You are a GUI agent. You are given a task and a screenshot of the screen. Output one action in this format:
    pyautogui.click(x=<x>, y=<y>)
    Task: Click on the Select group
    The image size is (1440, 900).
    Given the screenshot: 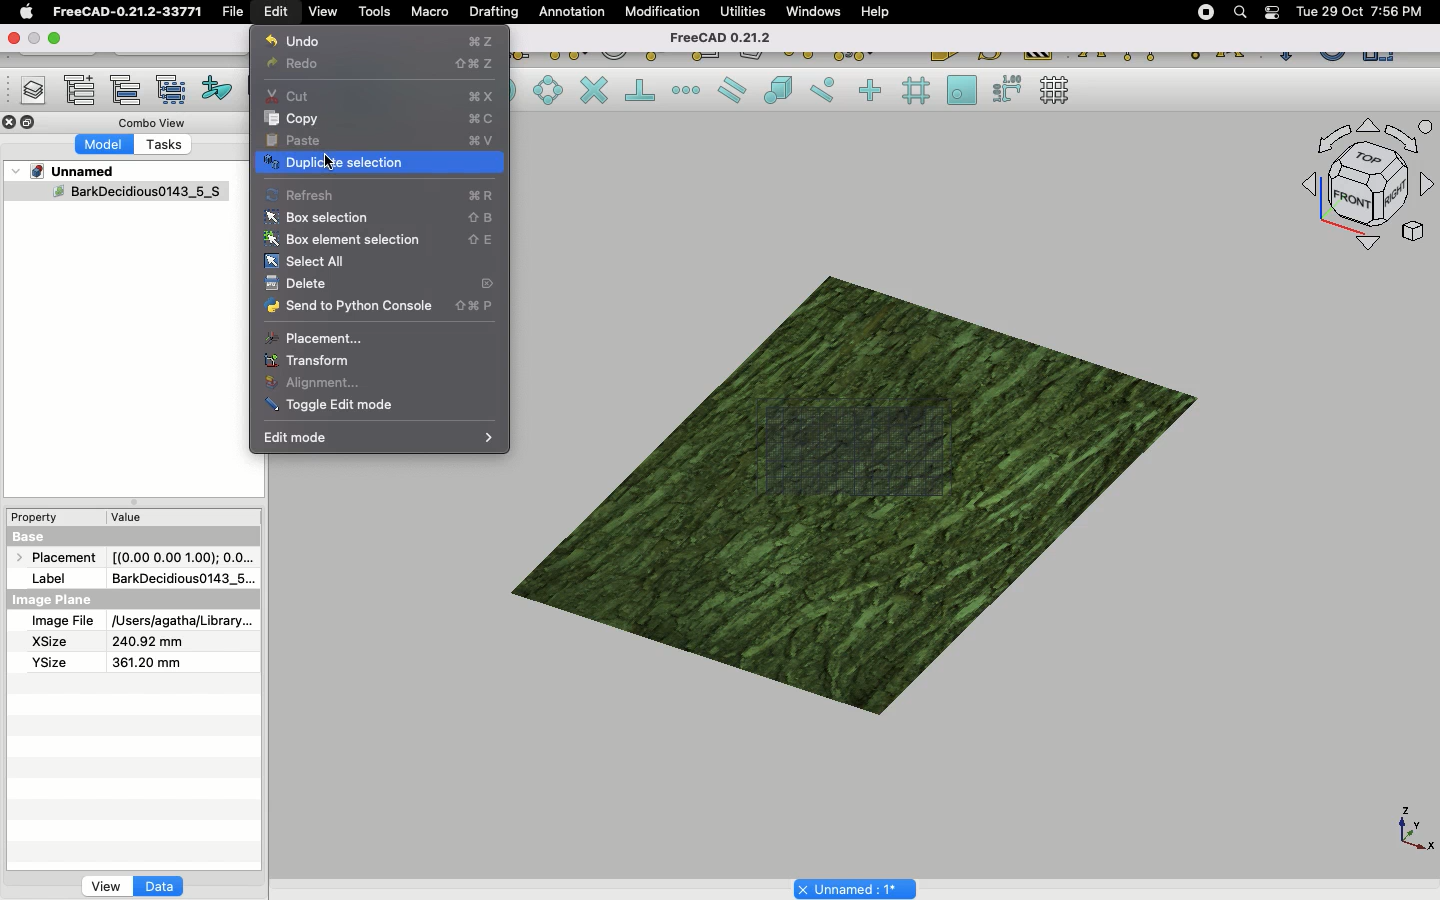 What is the action you would take?
    pyautogui.click(x=173, y=88)
    